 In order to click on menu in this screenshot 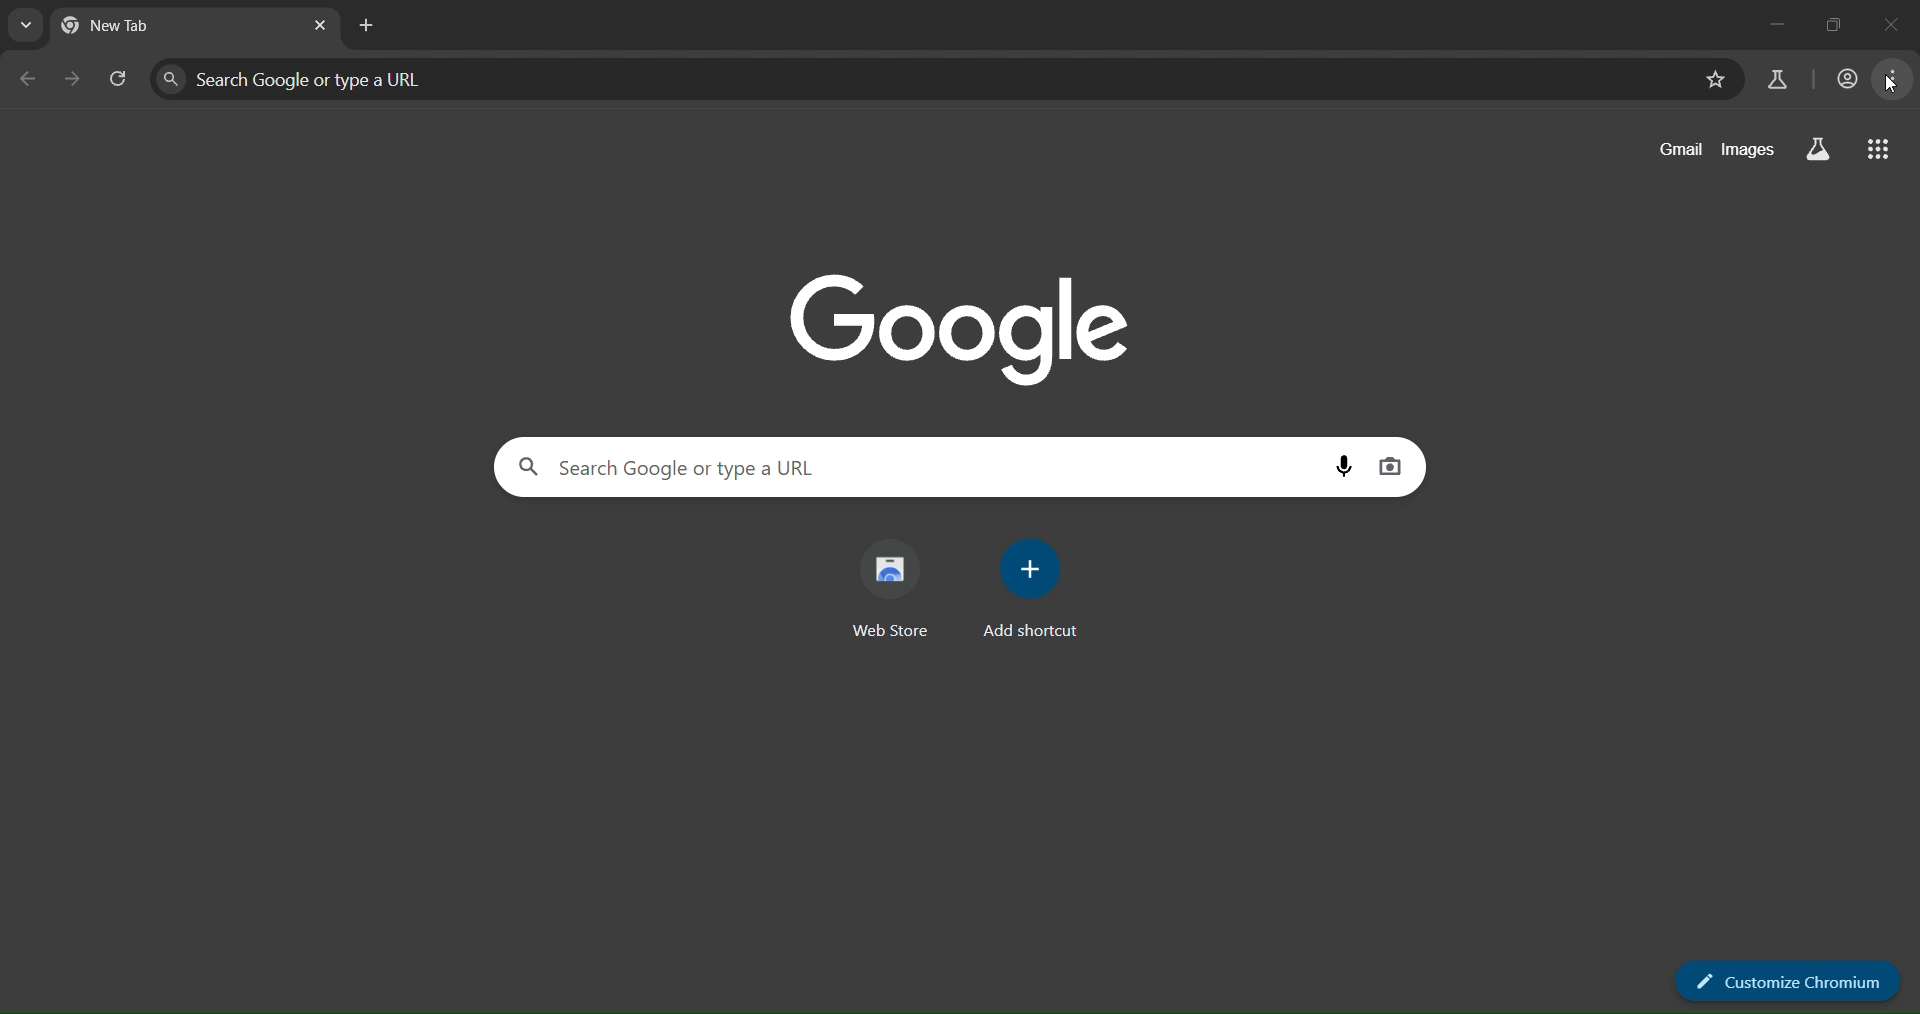, I will do `click(1894, 77)`.